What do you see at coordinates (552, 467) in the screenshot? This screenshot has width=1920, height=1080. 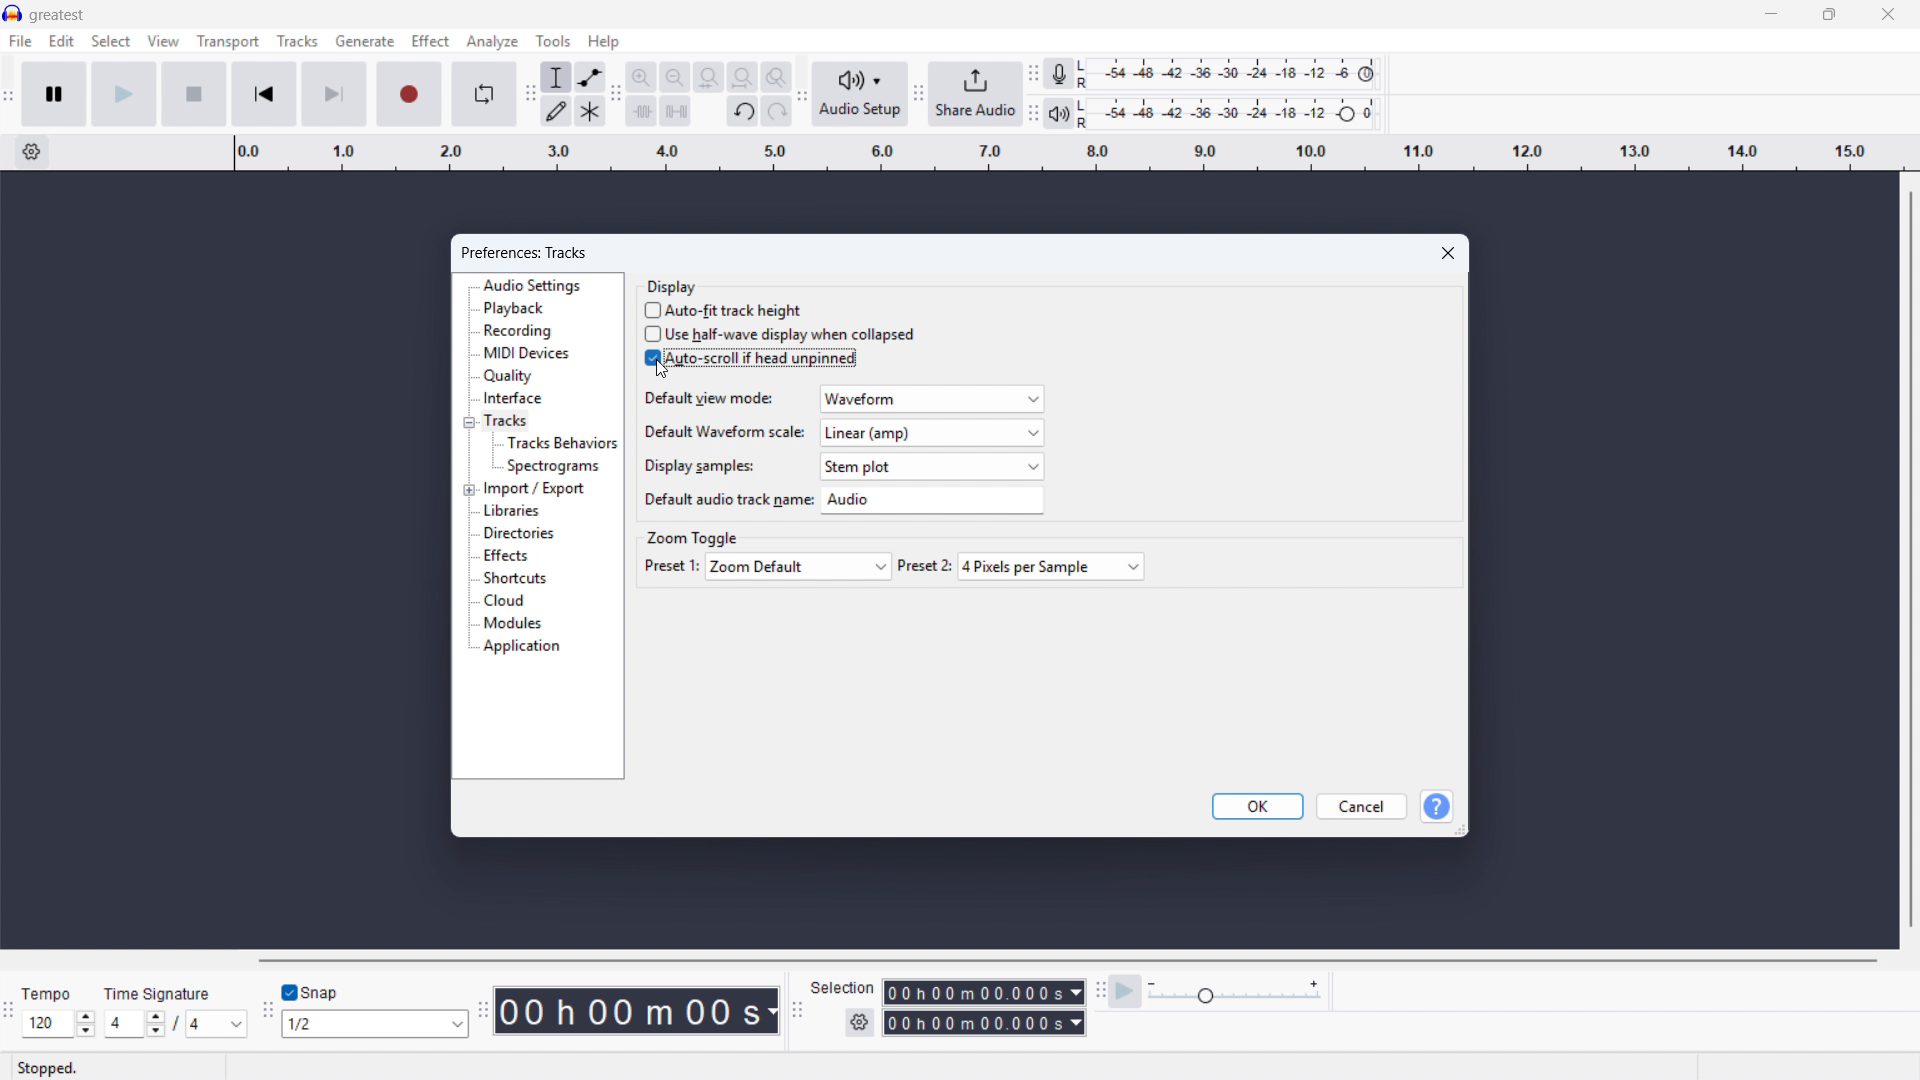 I see `Spectrograms ` at bounding box center [552, 467].